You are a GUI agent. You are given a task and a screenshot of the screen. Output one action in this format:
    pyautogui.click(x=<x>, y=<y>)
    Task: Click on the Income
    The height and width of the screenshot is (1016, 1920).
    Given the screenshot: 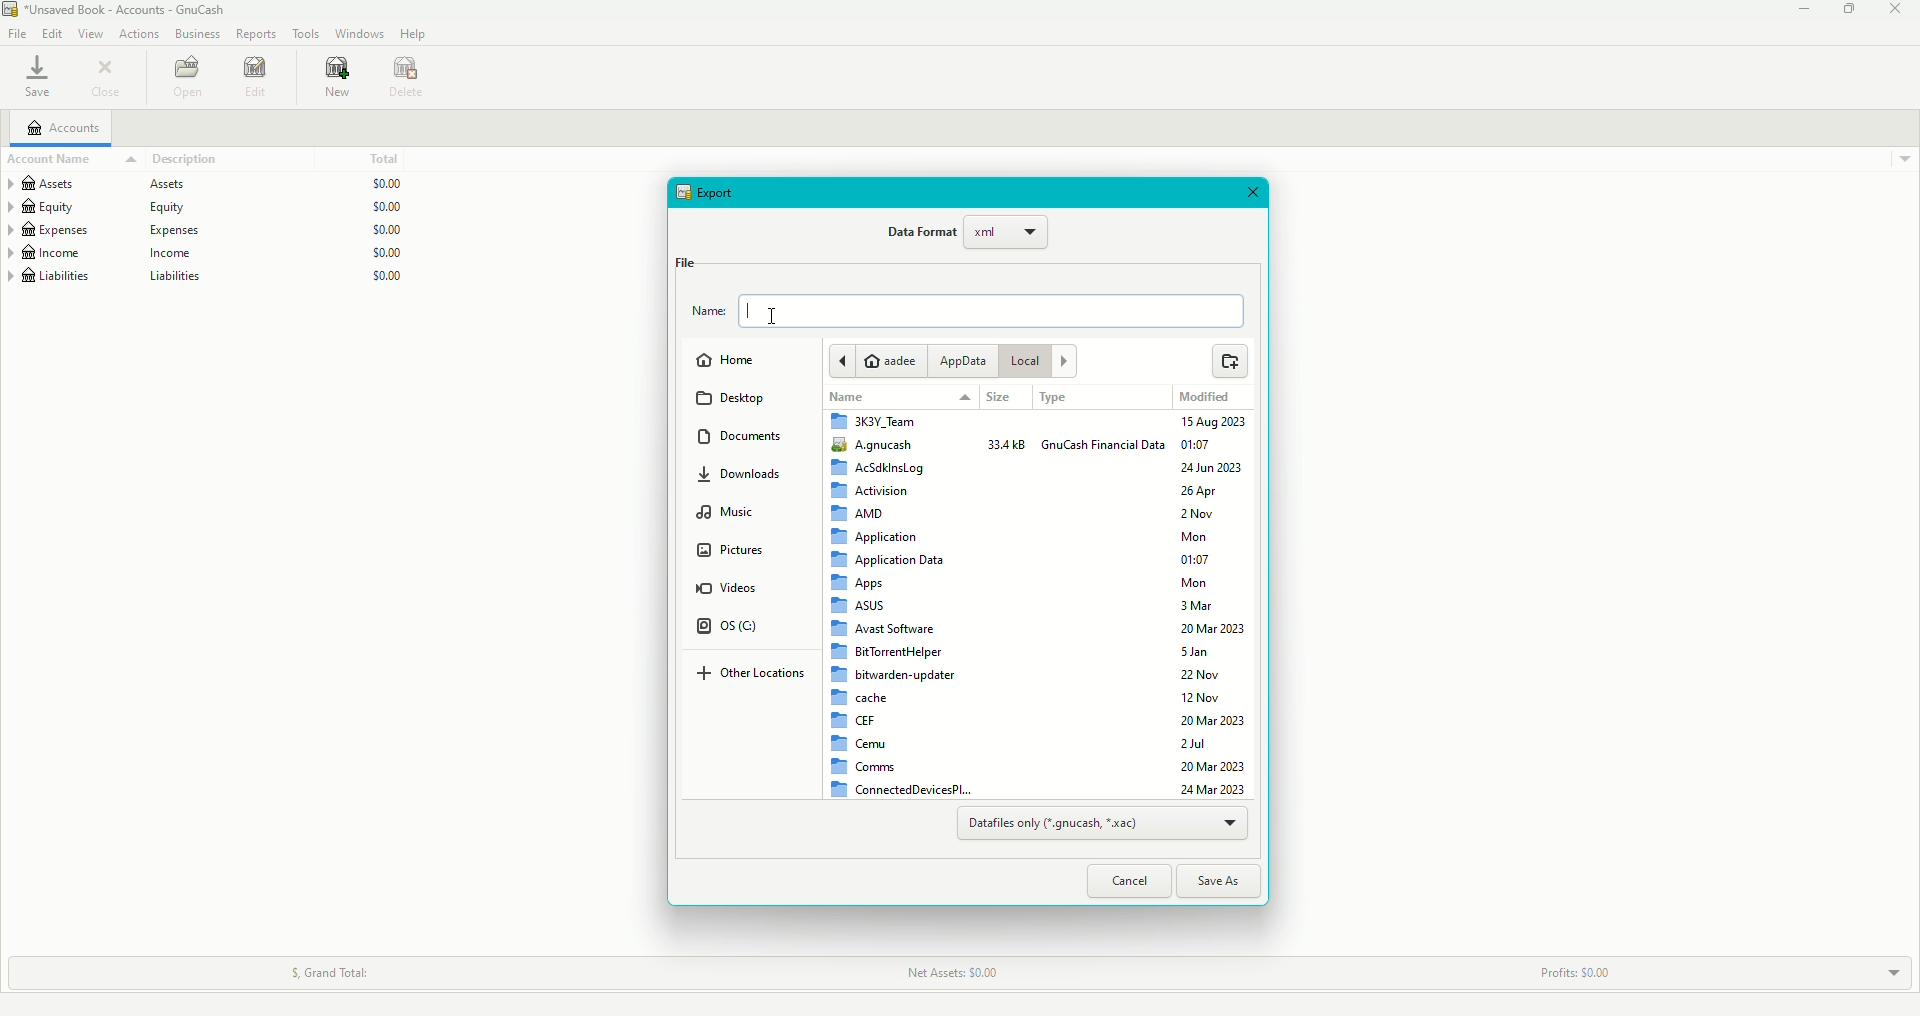 What is the action you would take?
    pyautogui.click(x=211, y=253)
    